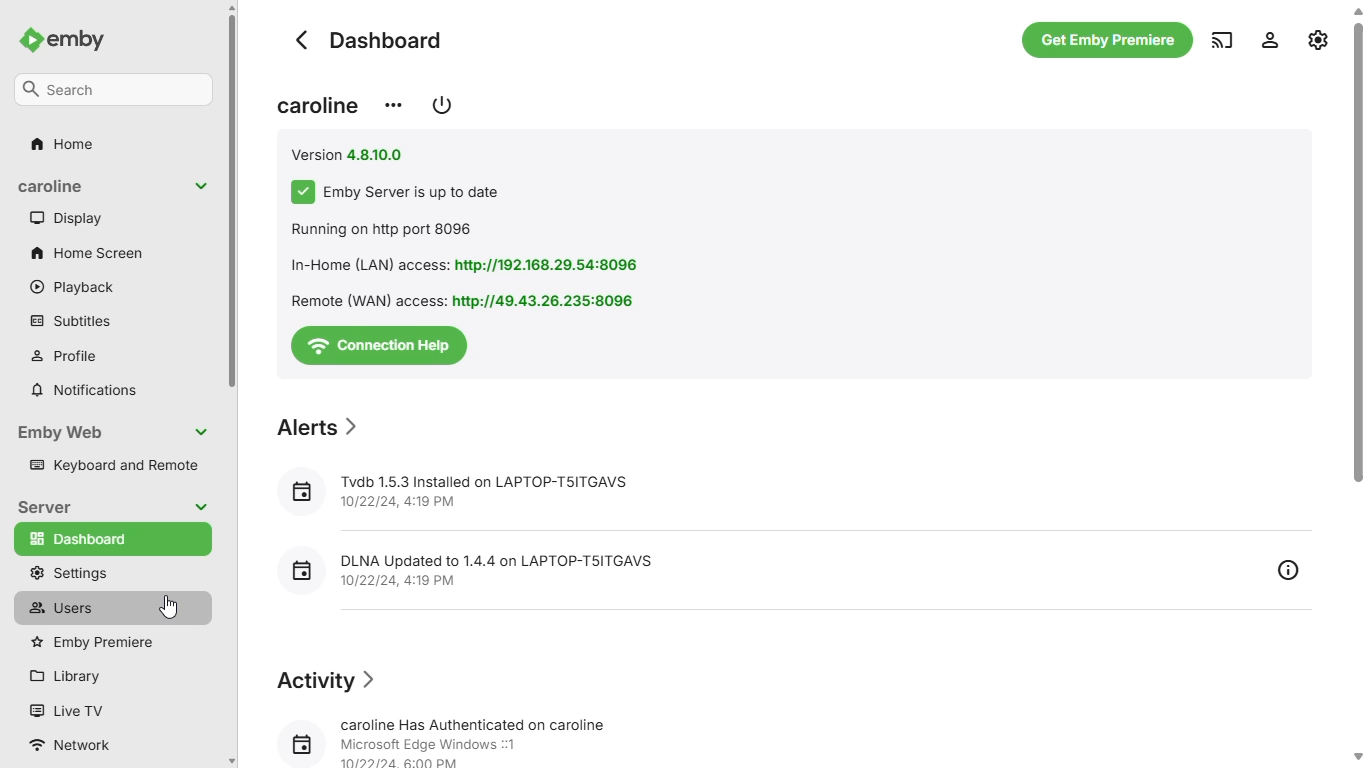  I want to click on emby web, so click(117, 433).